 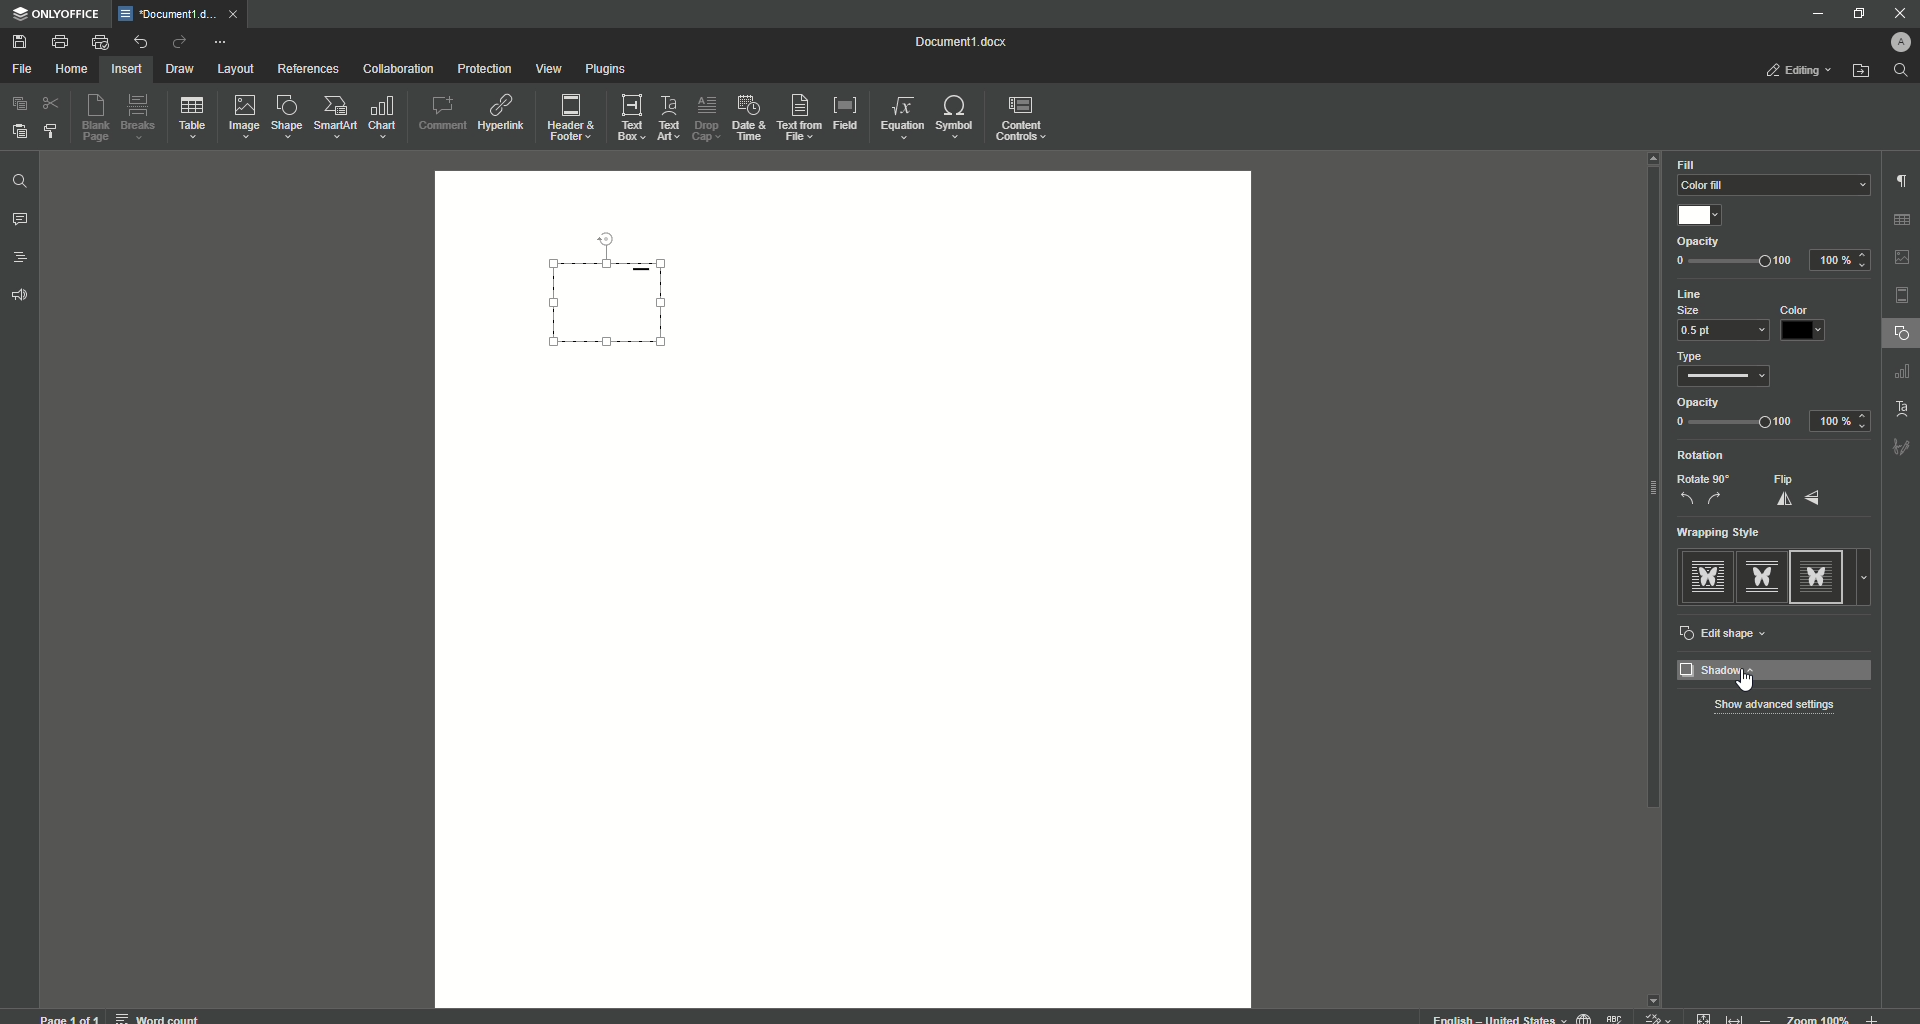 What do you see at coordinates (1777, 670) in the screenshot?
I see `Shadow` at bounding box center [1777, 670].